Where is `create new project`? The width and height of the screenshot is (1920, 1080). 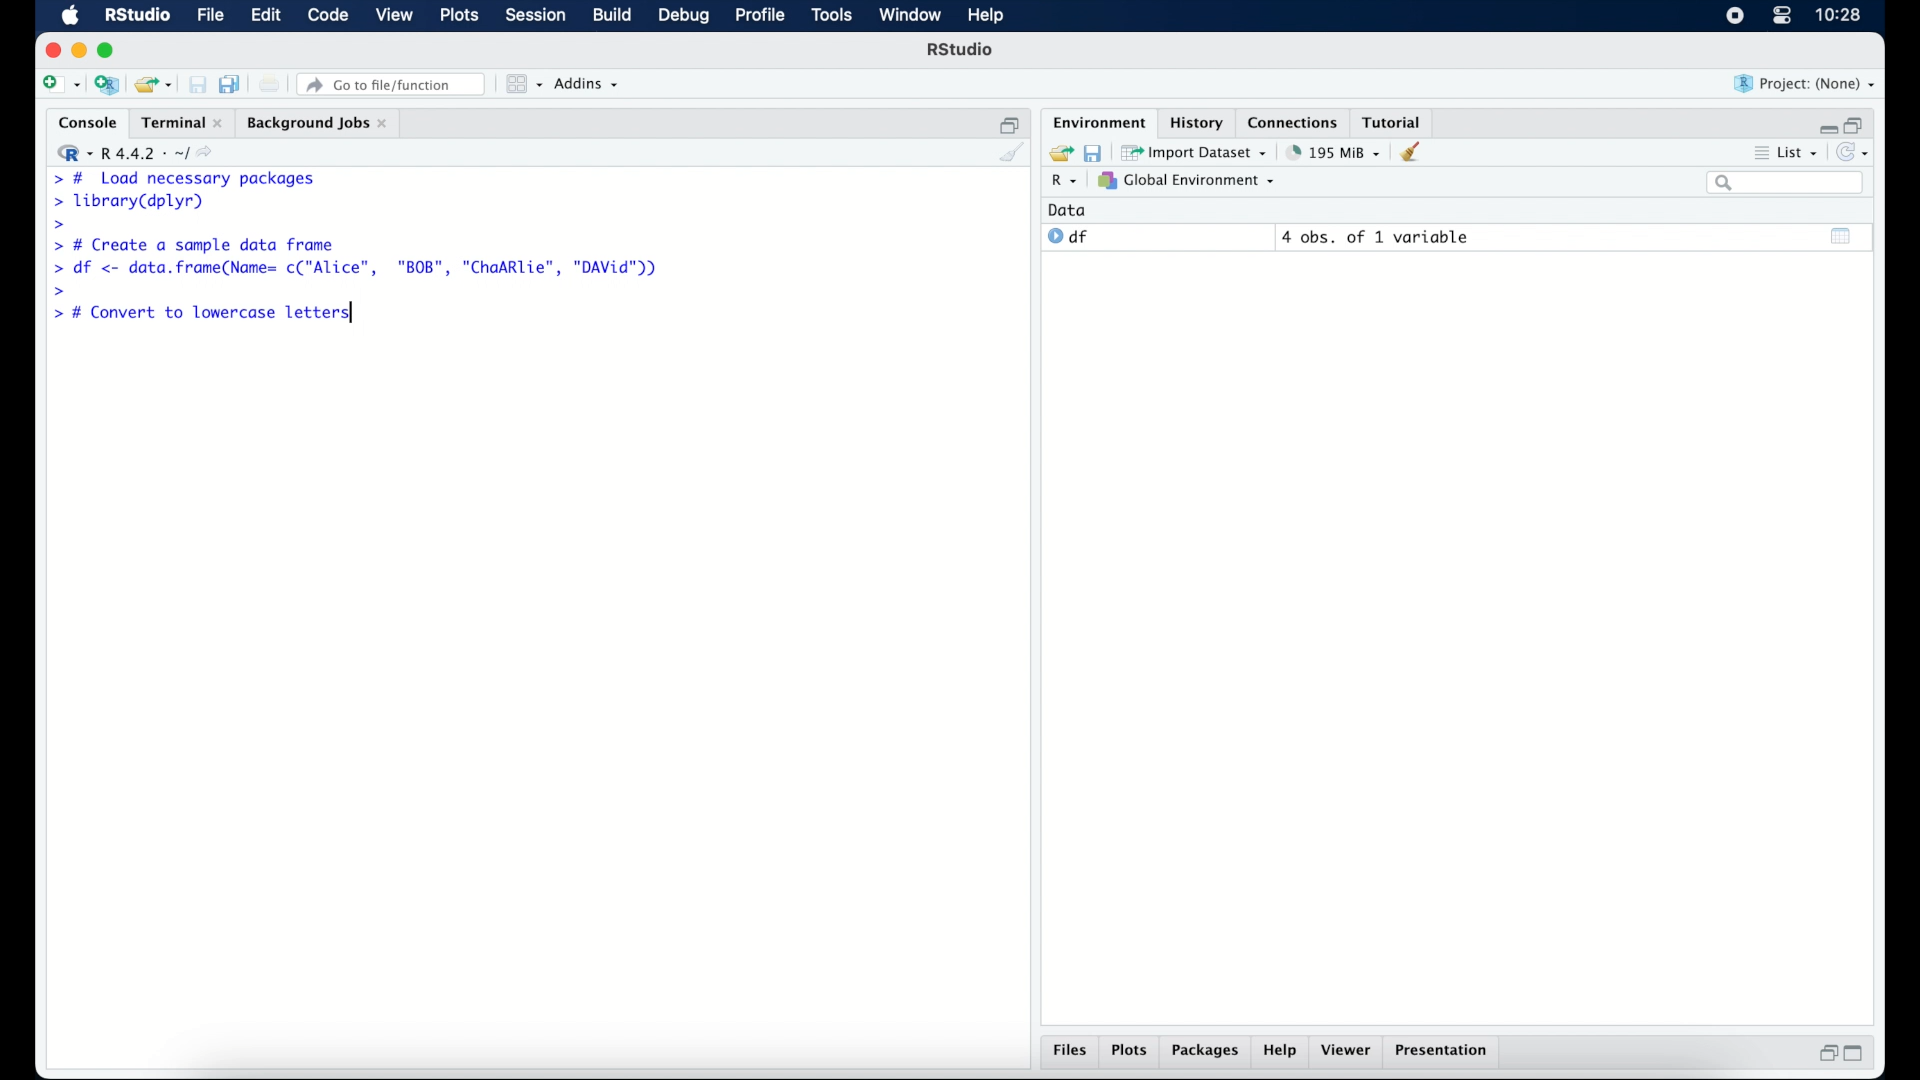 create new project is located at coordinates (107, 86).